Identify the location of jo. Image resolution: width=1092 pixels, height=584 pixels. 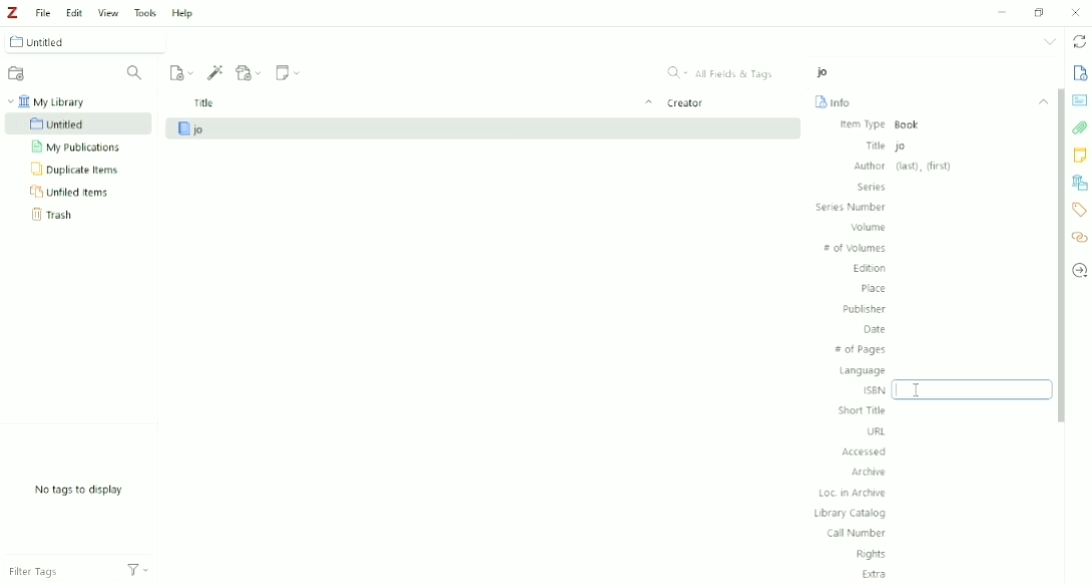
(482, 129).